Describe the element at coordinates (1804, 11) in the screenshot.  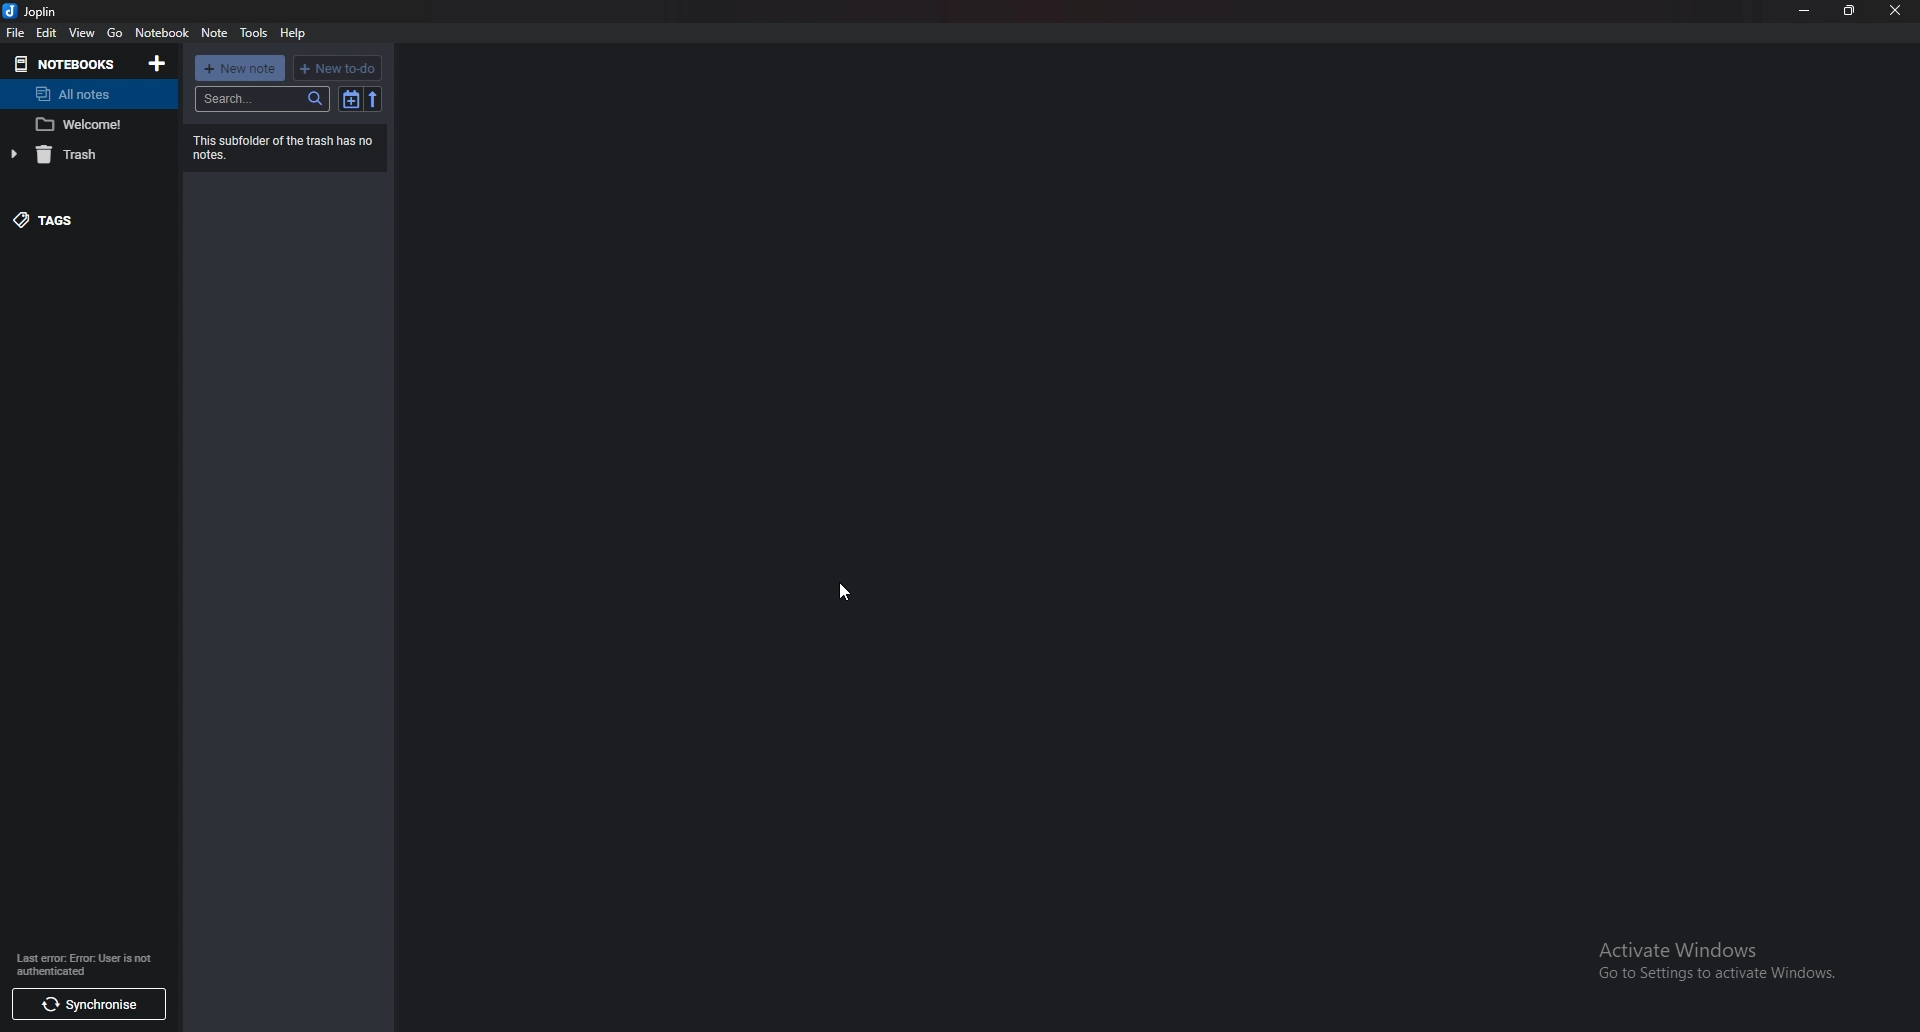
I see `minimize` at that location.